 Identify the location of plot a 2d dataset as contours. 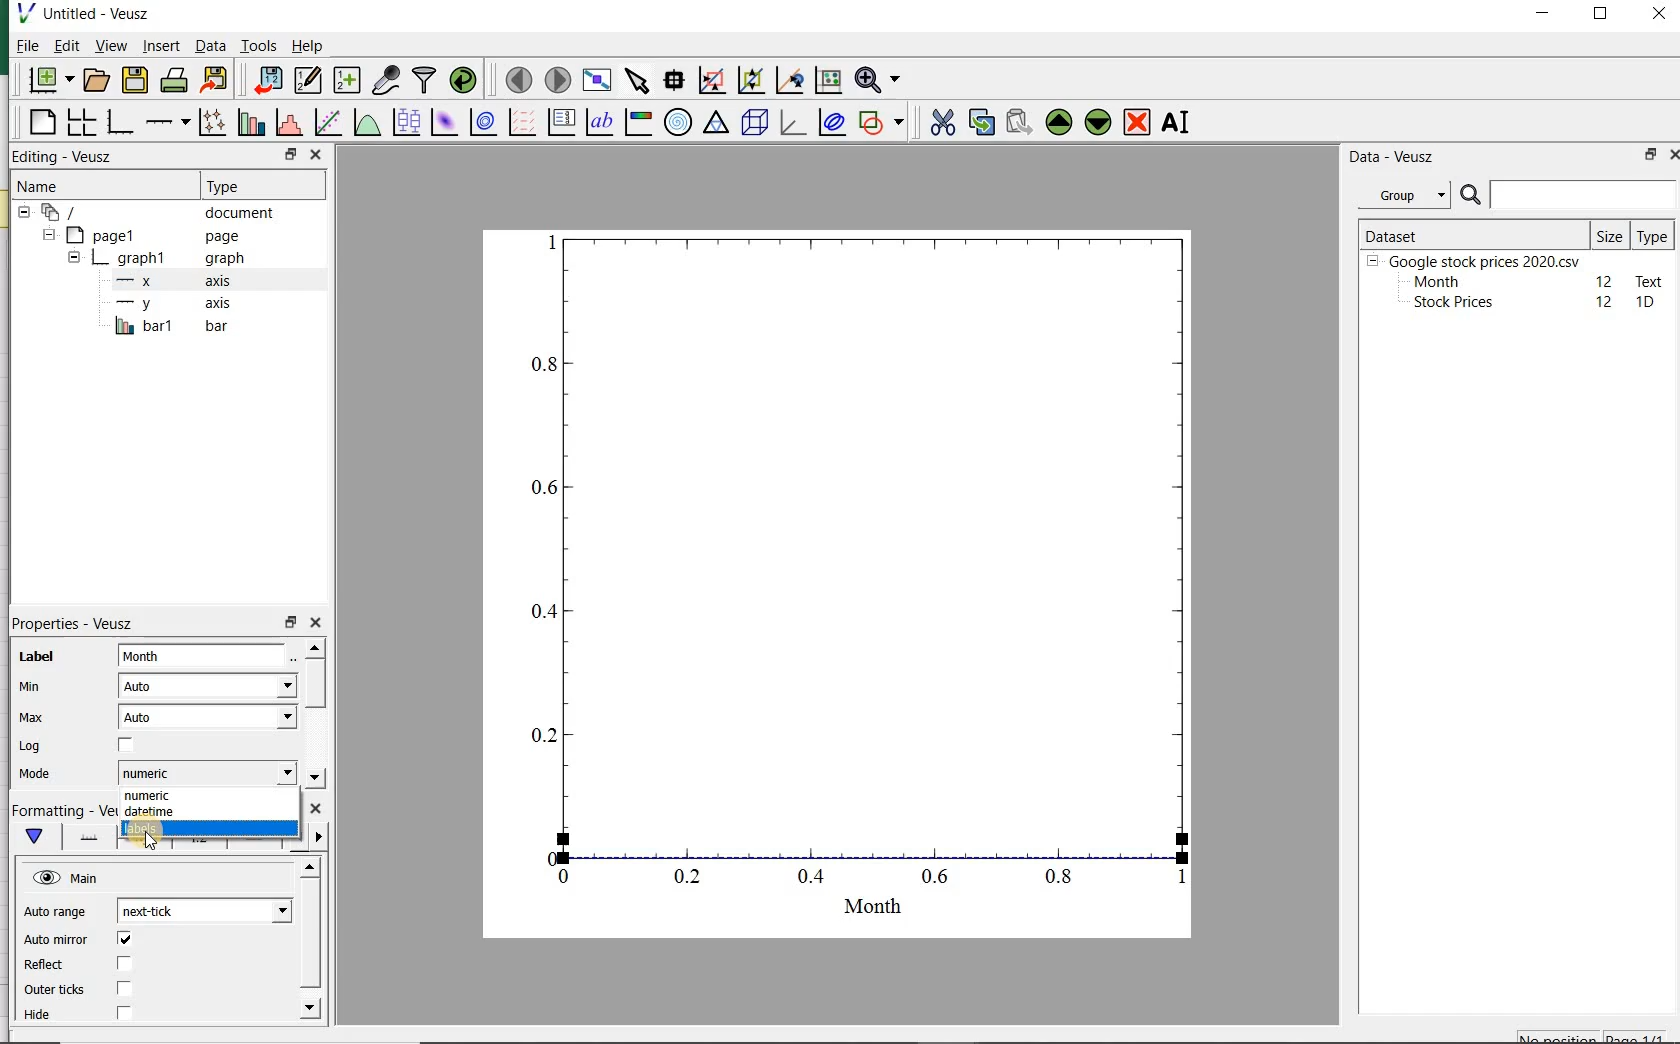
(480, 124).